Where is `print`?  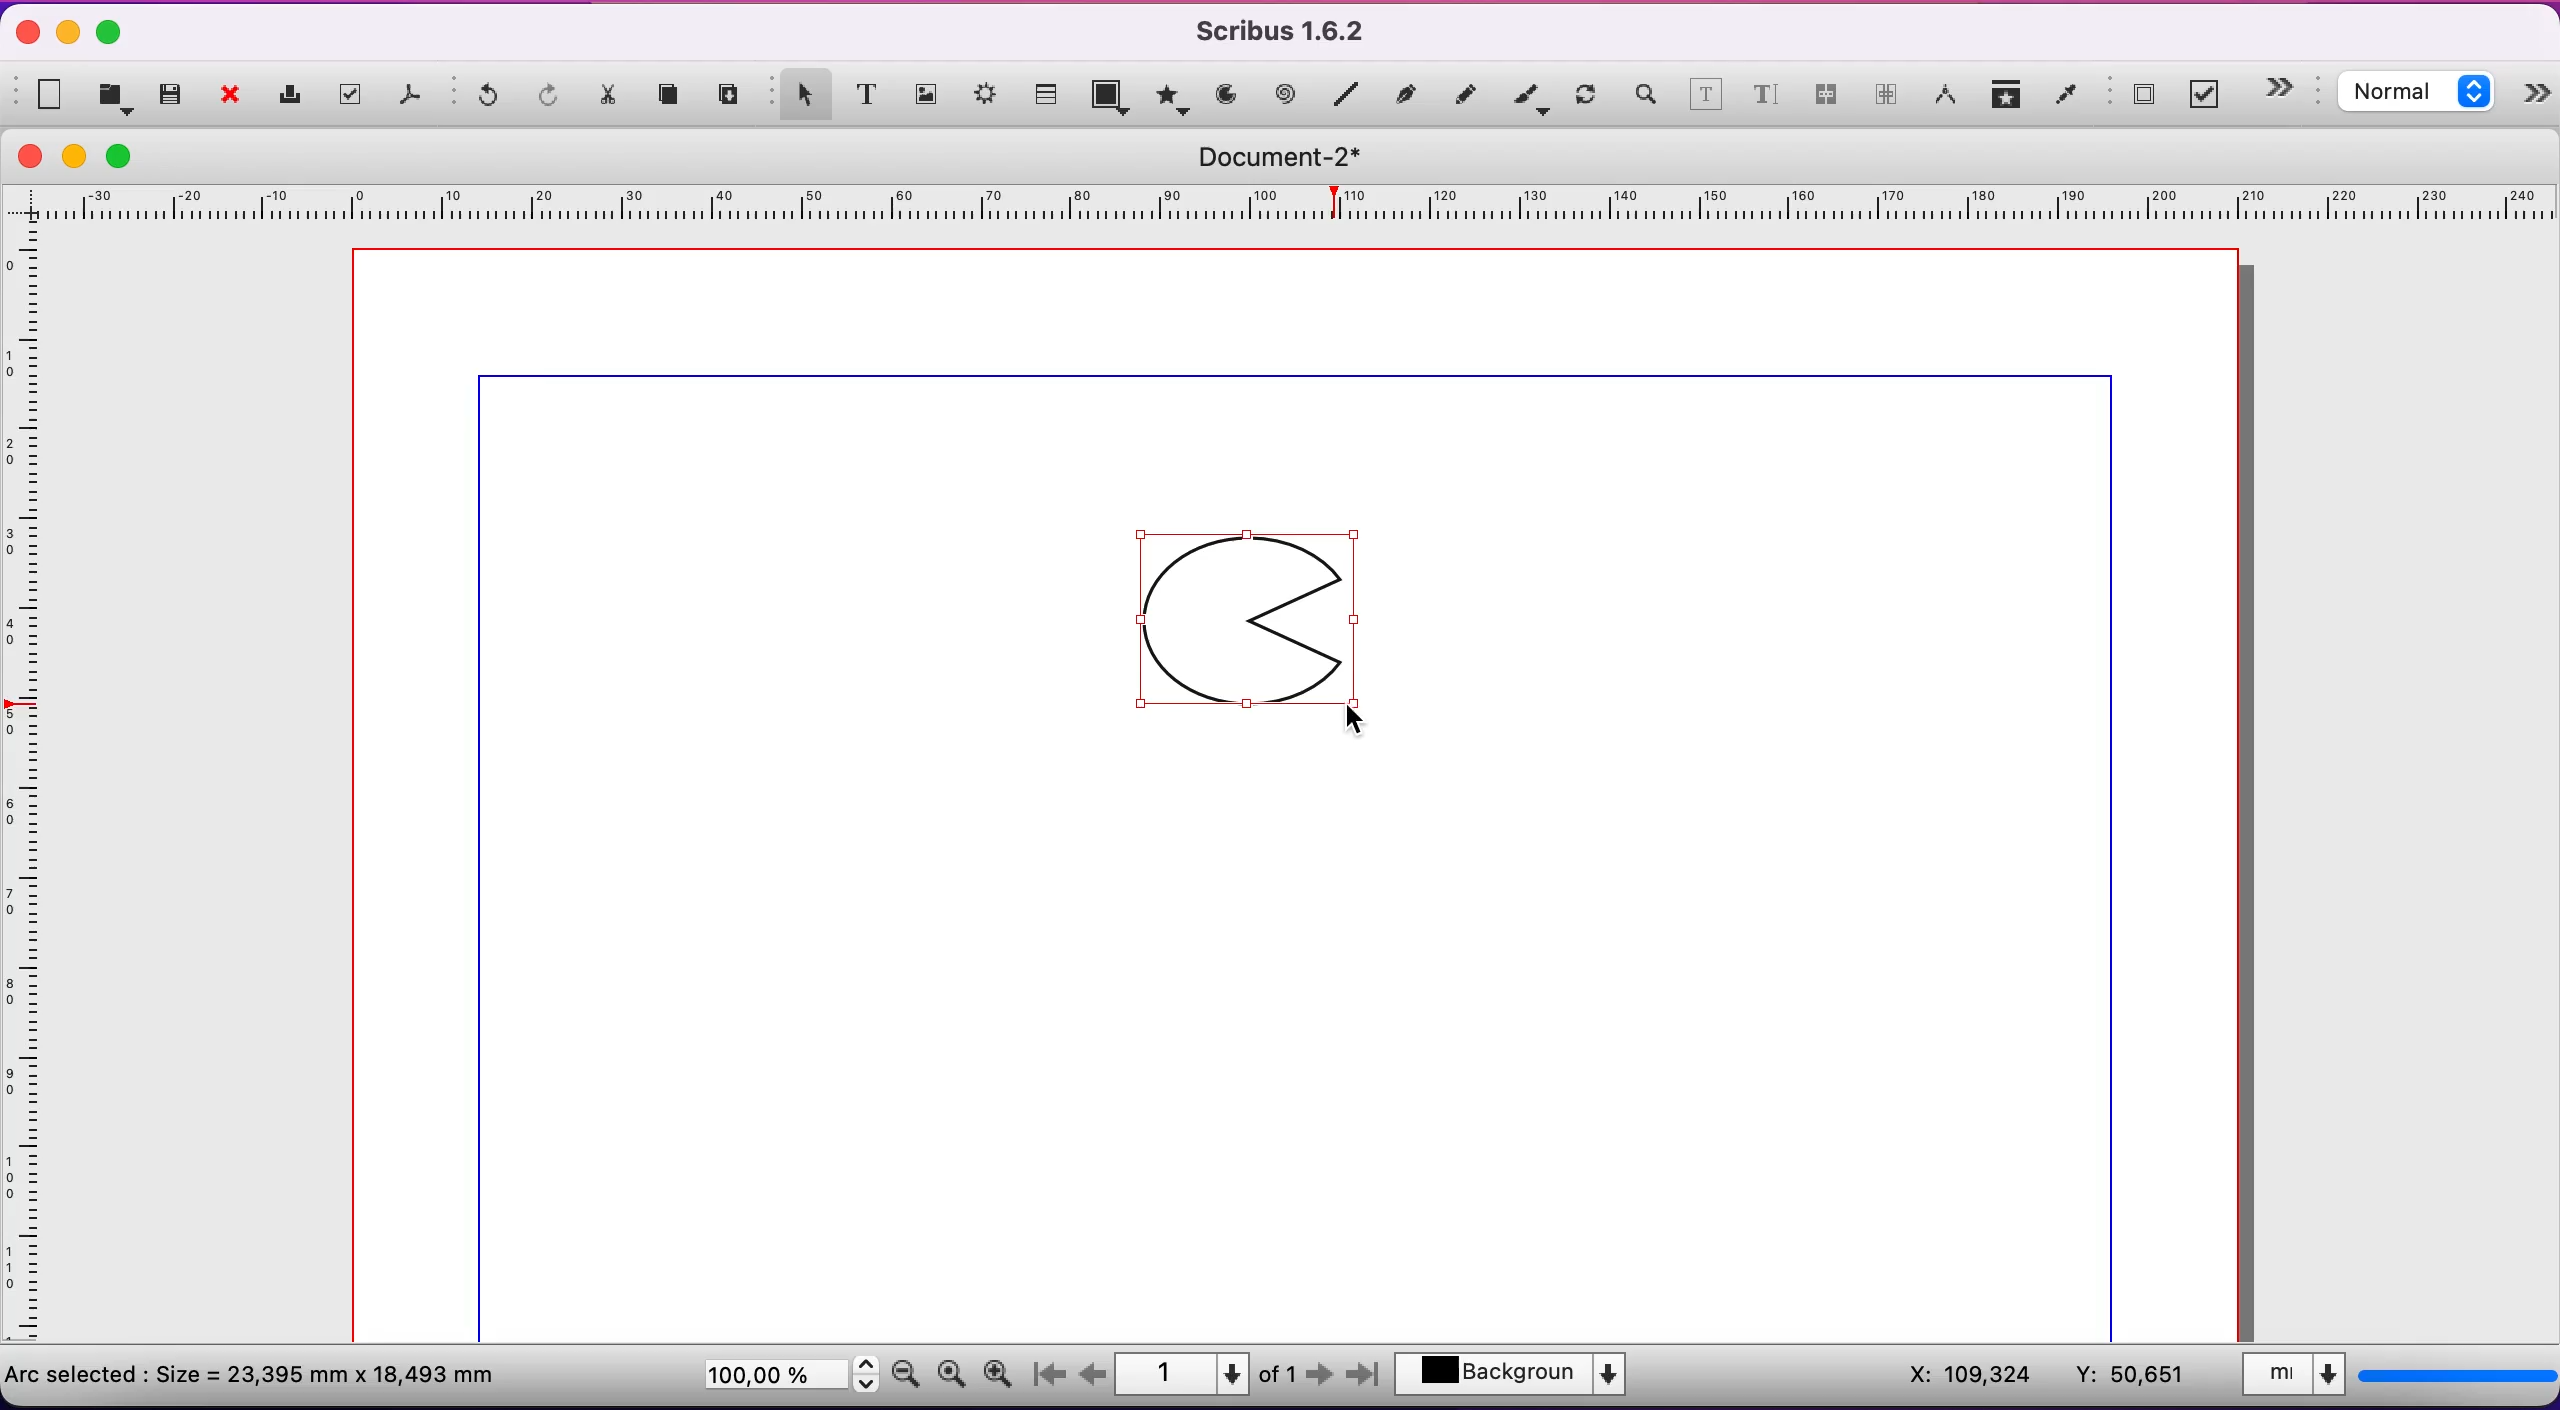 print is located at coordinates (295, 95).